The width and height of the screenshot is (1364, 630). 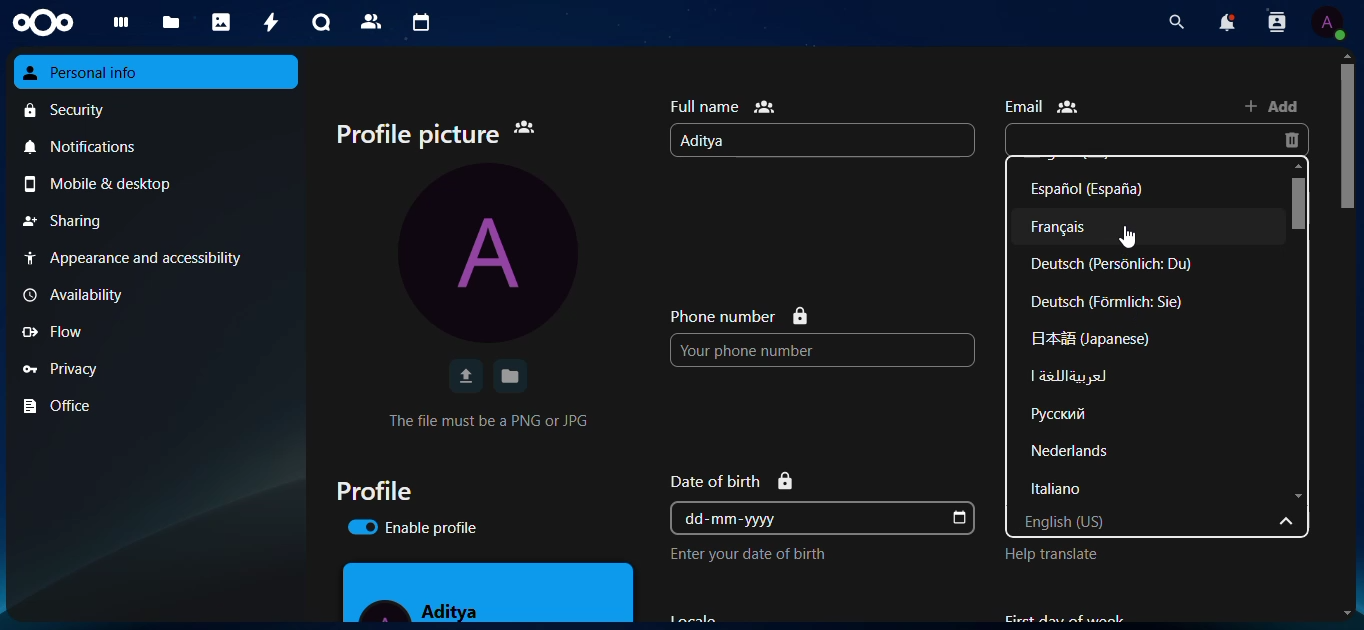 What do you see at coordinates (1074, 227) in the screenshot?
I see `francais` at bounding box center [1074, 227].